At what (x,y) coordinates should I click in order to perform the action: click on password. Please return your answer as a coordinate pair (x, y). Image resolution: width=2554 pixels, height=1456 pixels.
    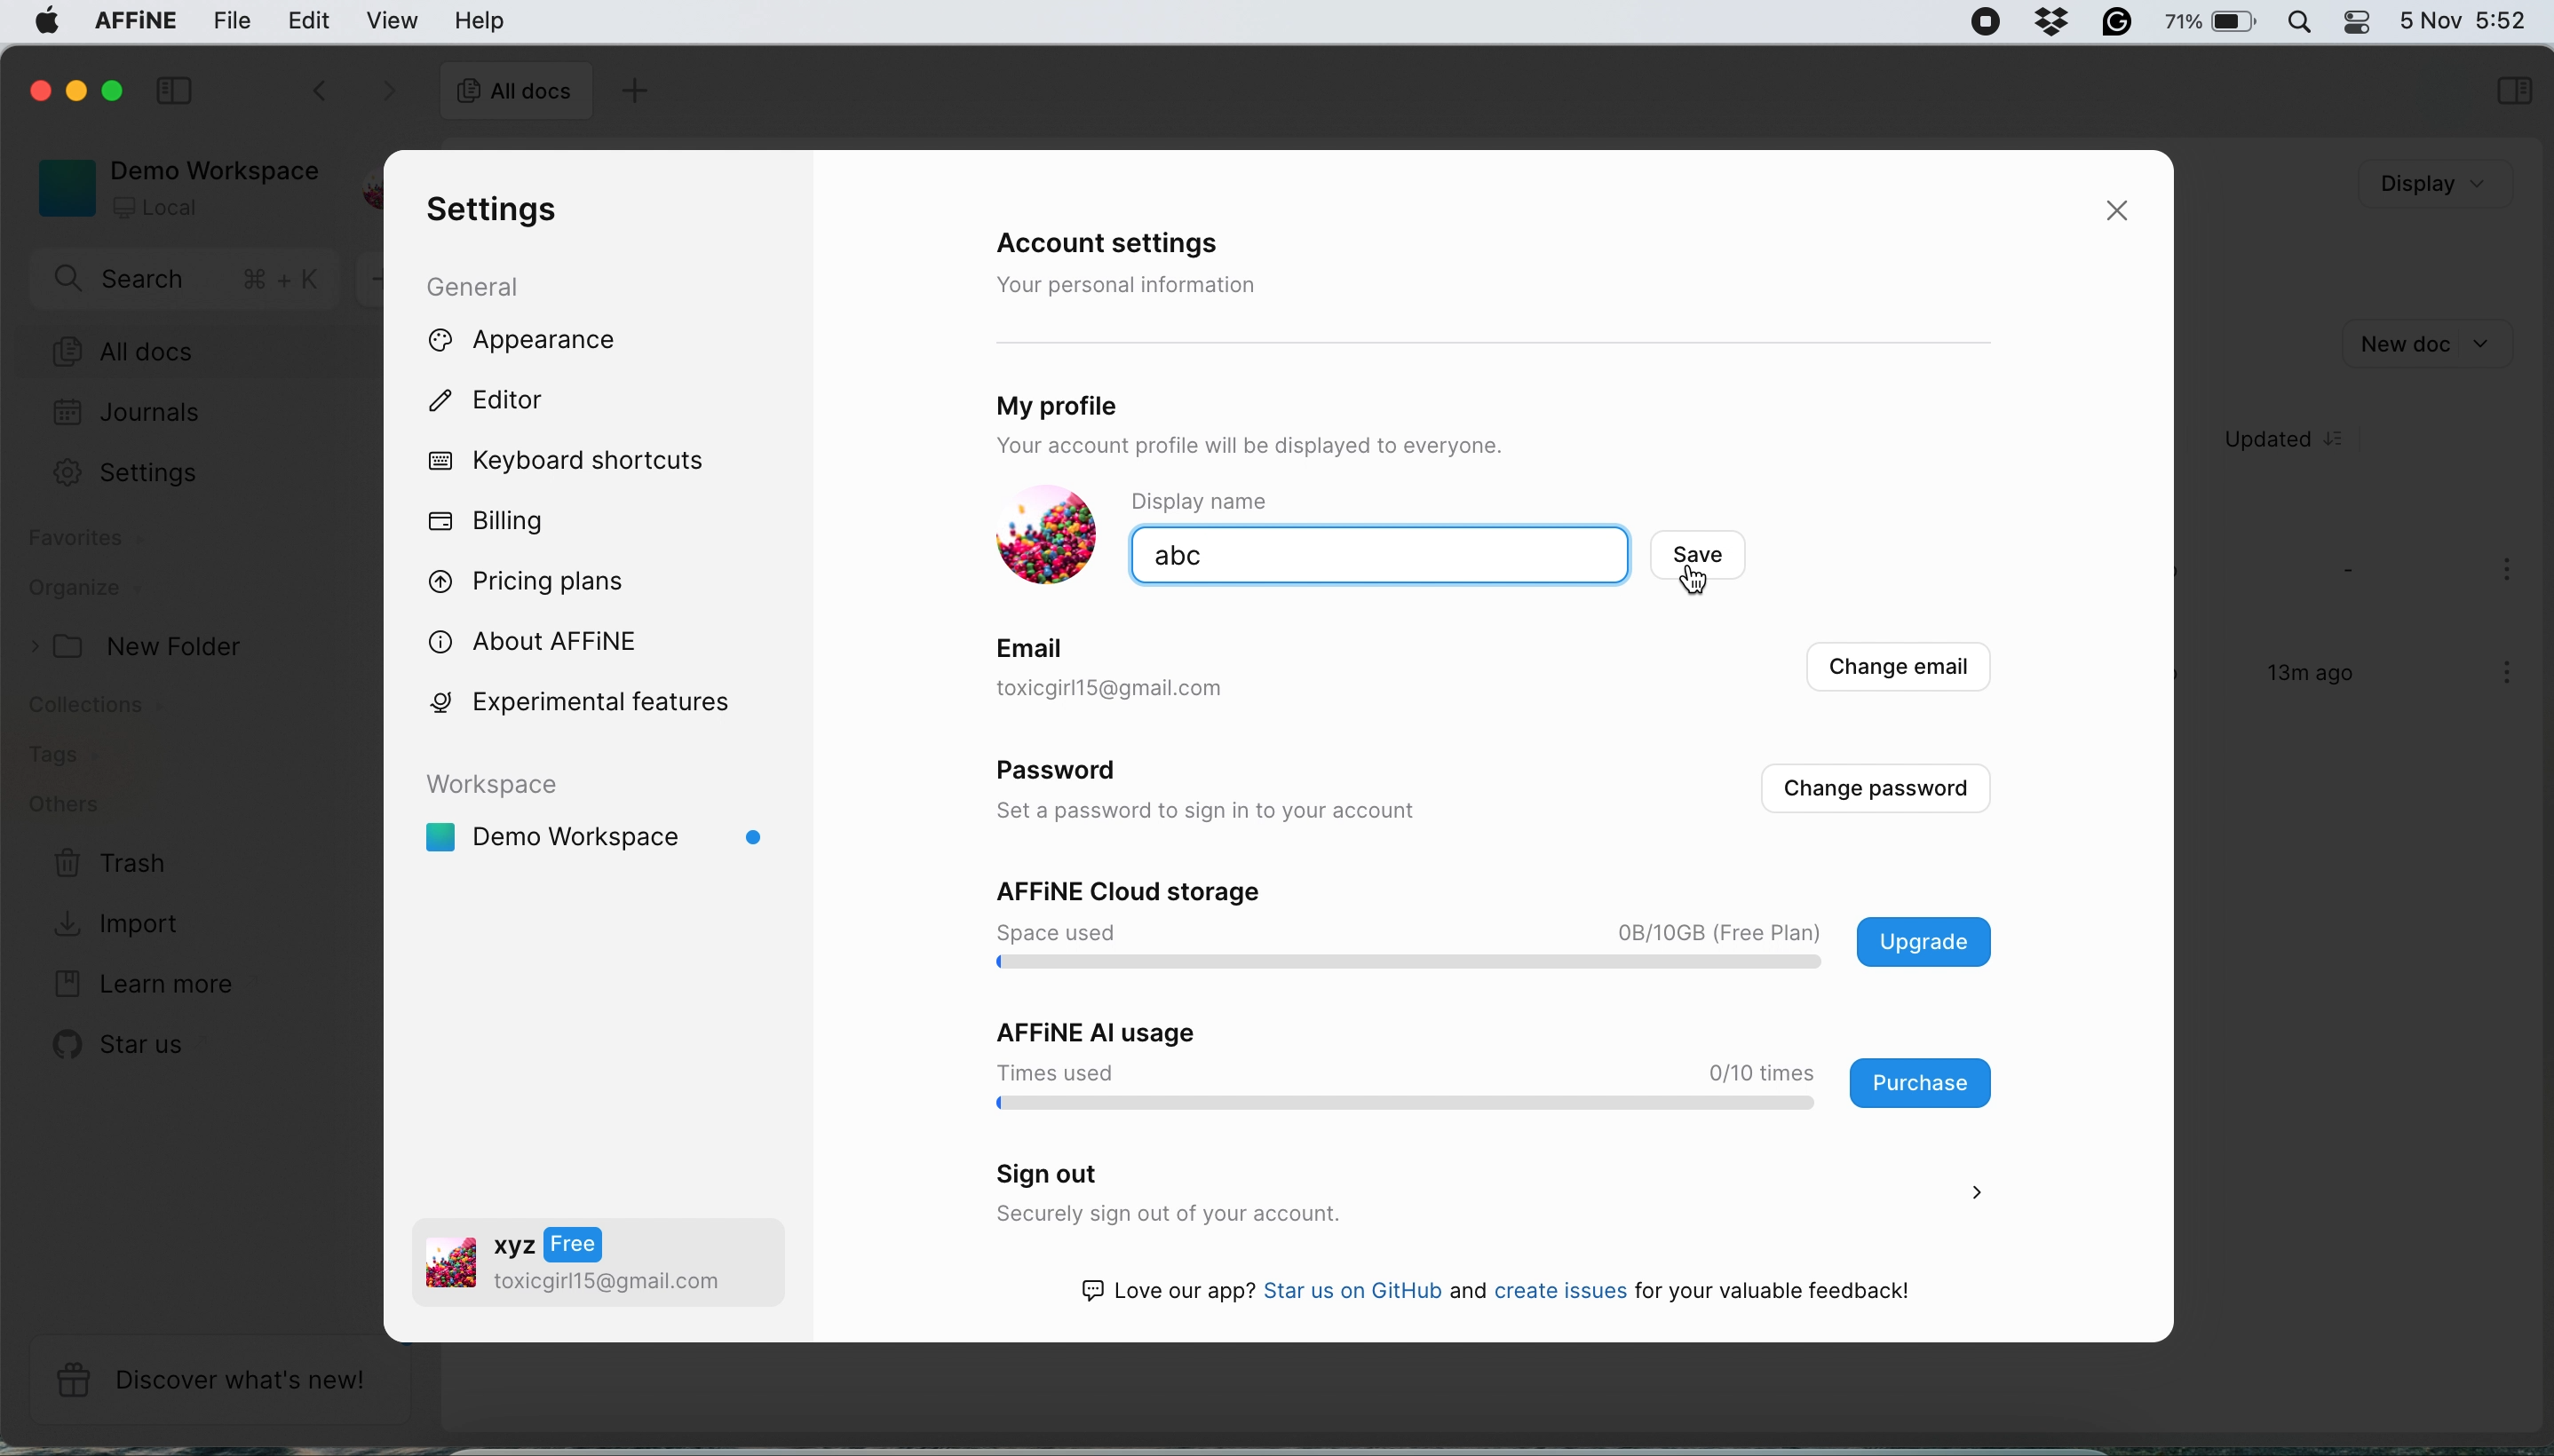
    Looking at the image, I should click on (1070, 775).